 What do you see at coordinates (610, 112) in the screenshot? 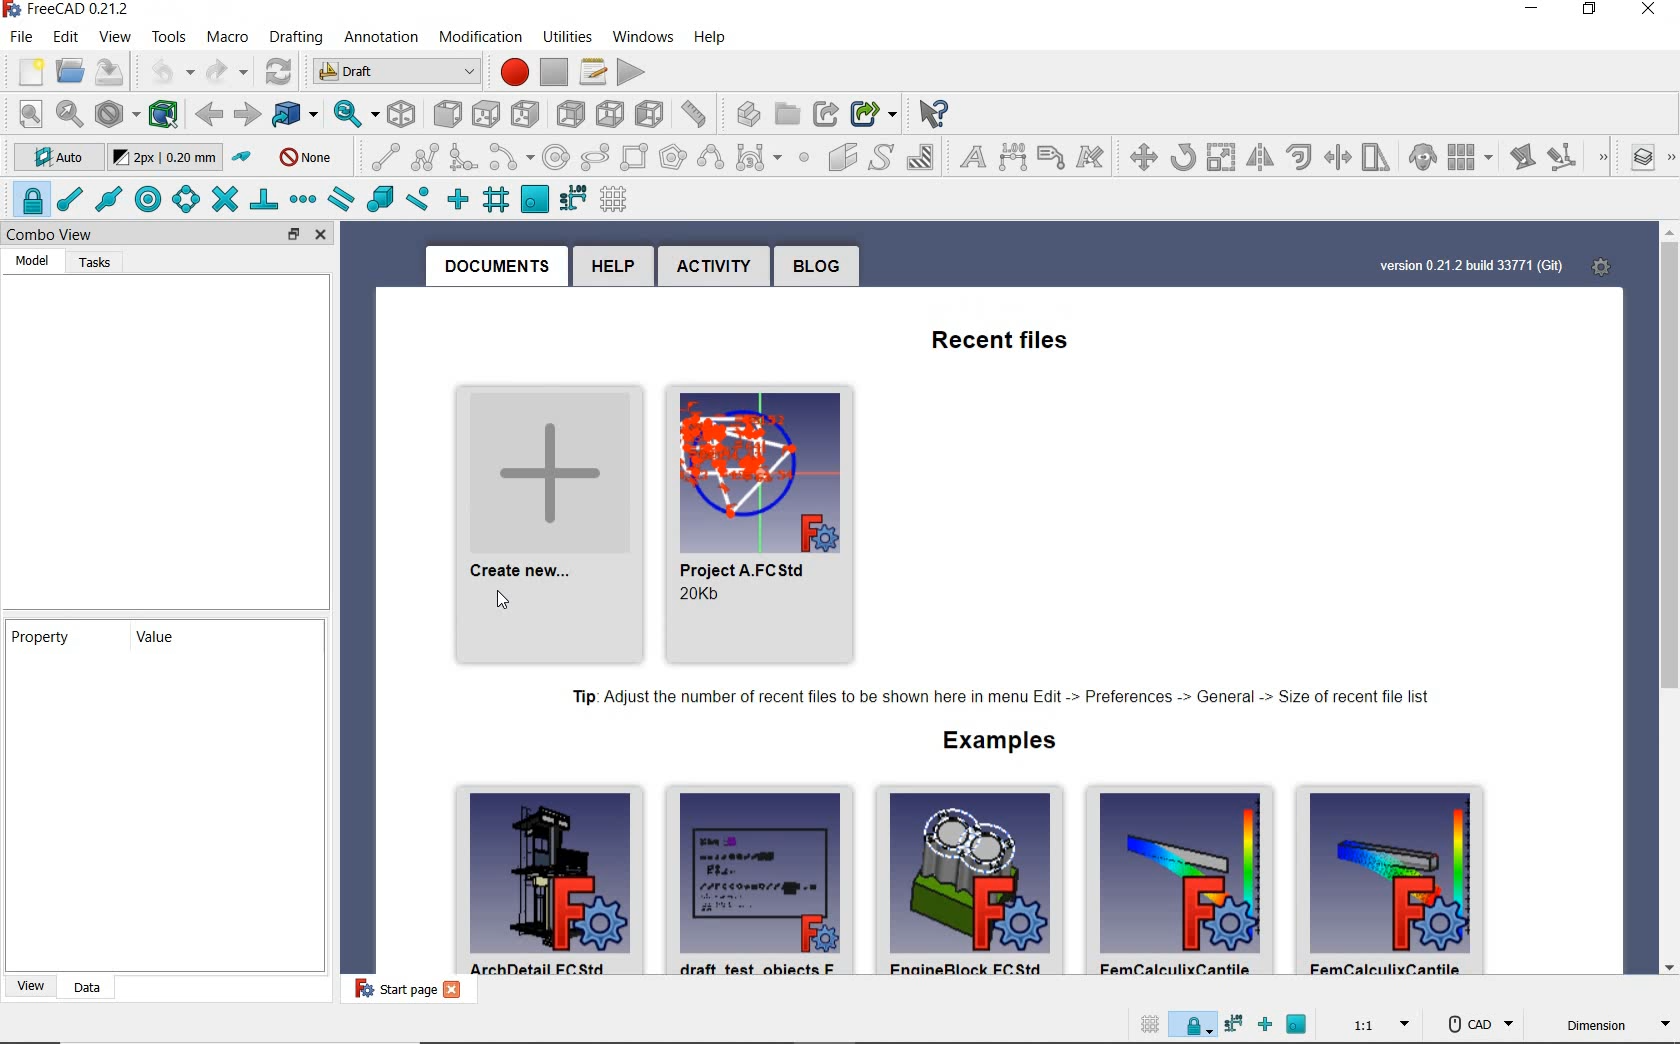
I see `left` at bounding box center [610, 112].